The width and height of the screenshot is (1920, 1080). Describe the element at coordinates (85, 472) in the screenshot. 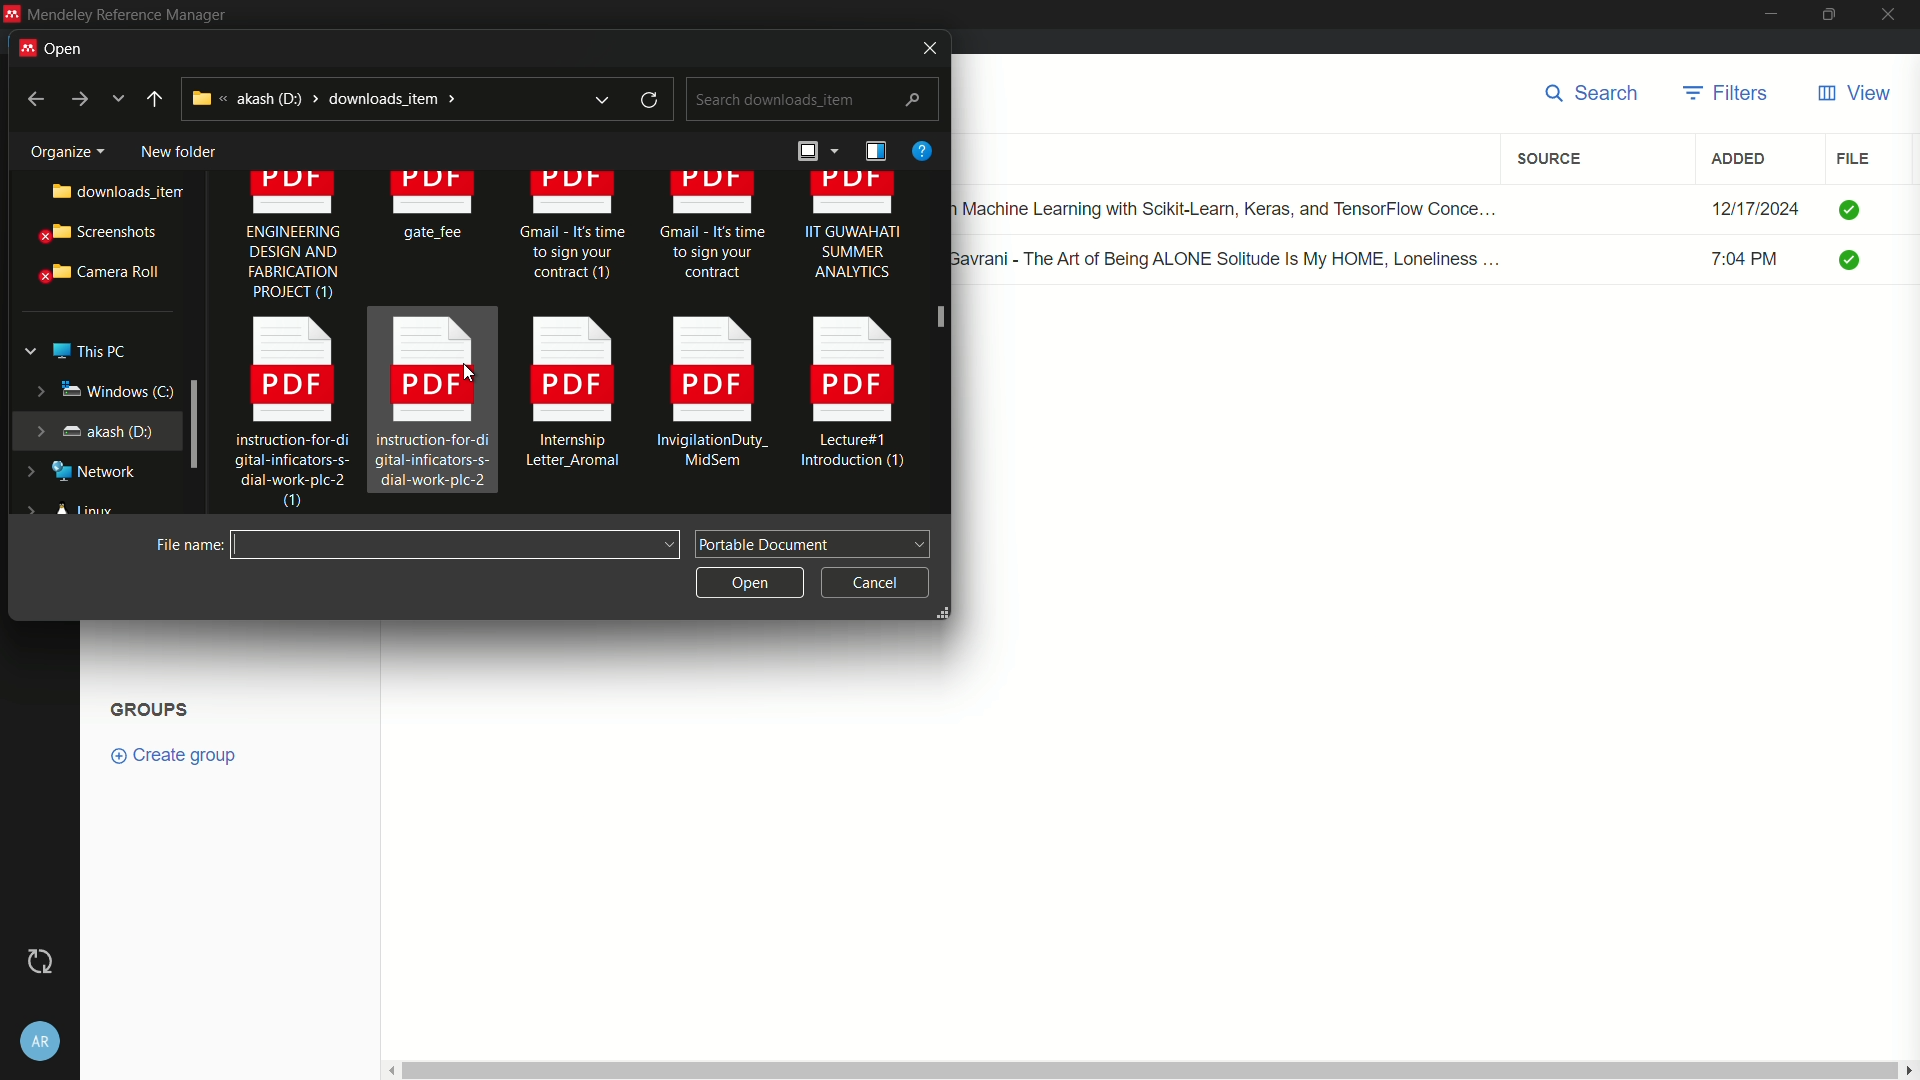

I see `network` at that location.